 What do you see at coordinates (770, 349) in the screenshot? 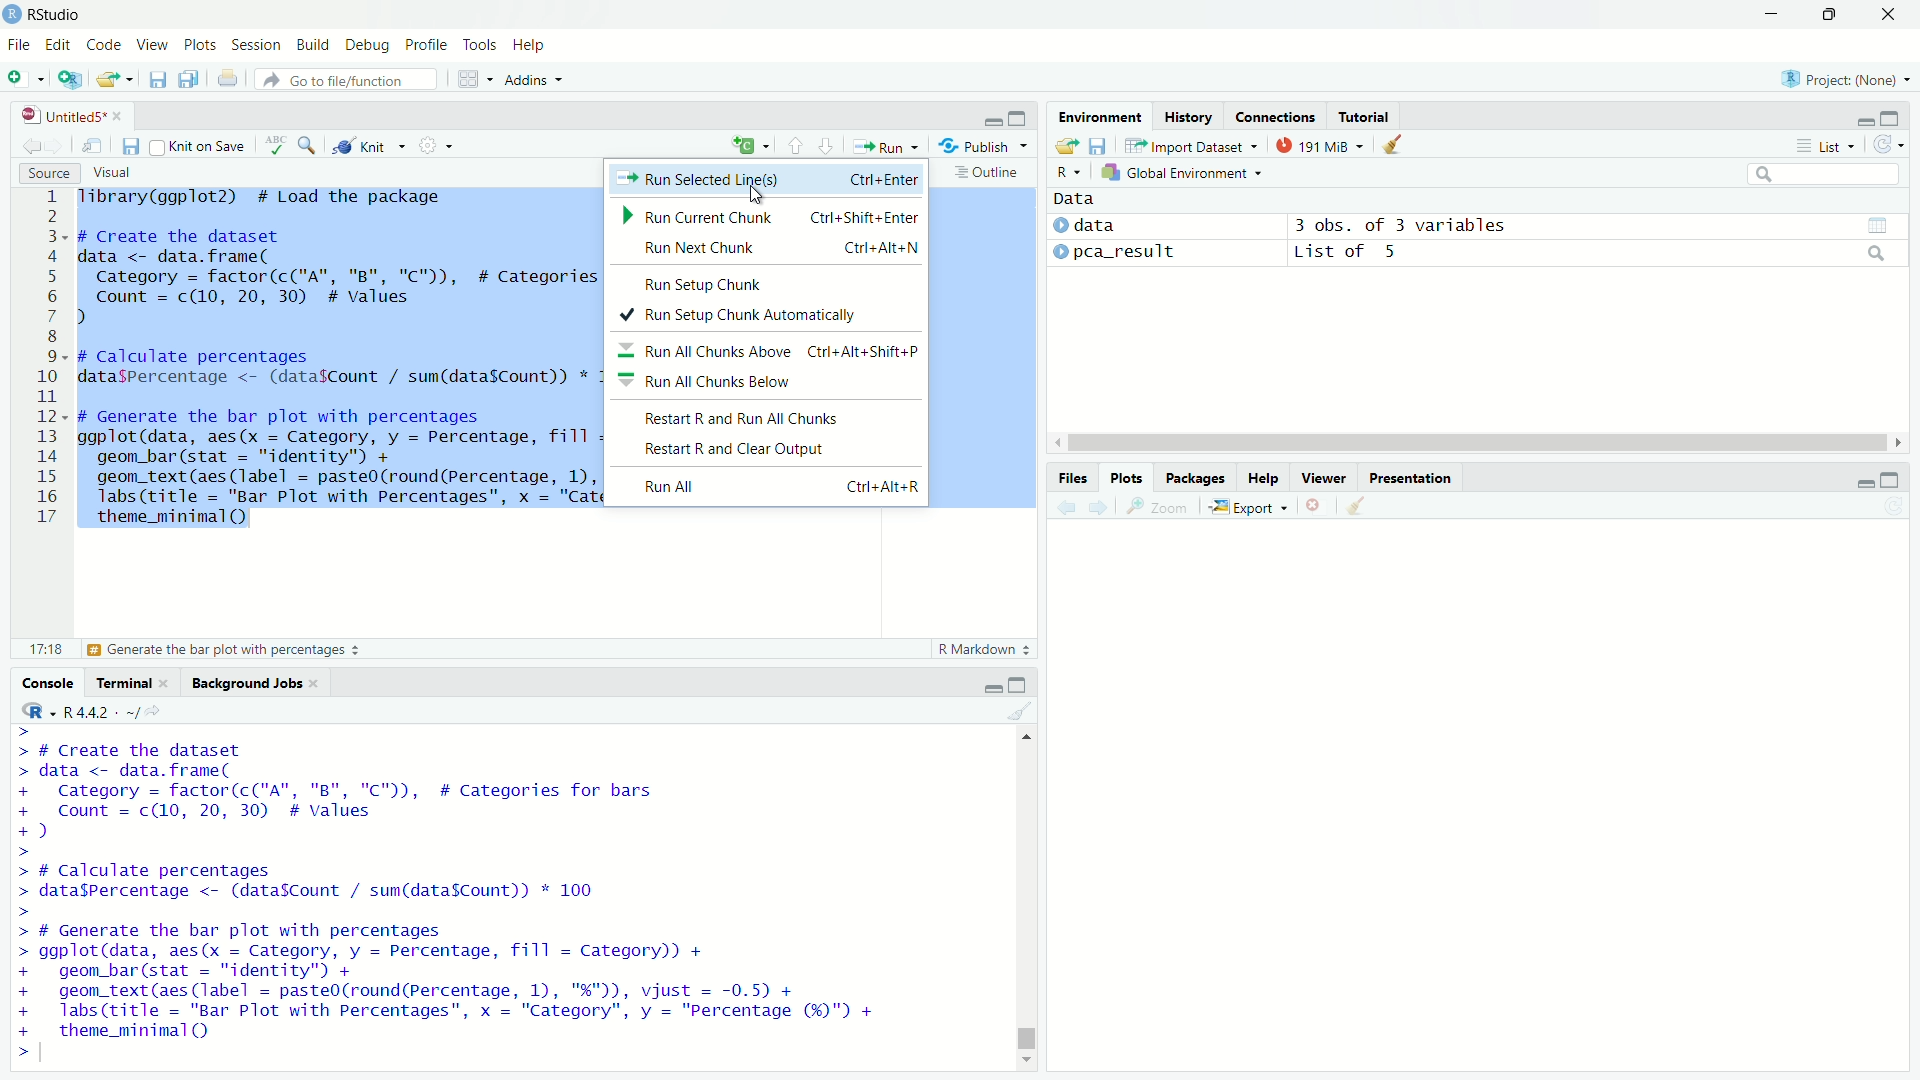
I see `run all chunks above` at bounding box center [770, 349].